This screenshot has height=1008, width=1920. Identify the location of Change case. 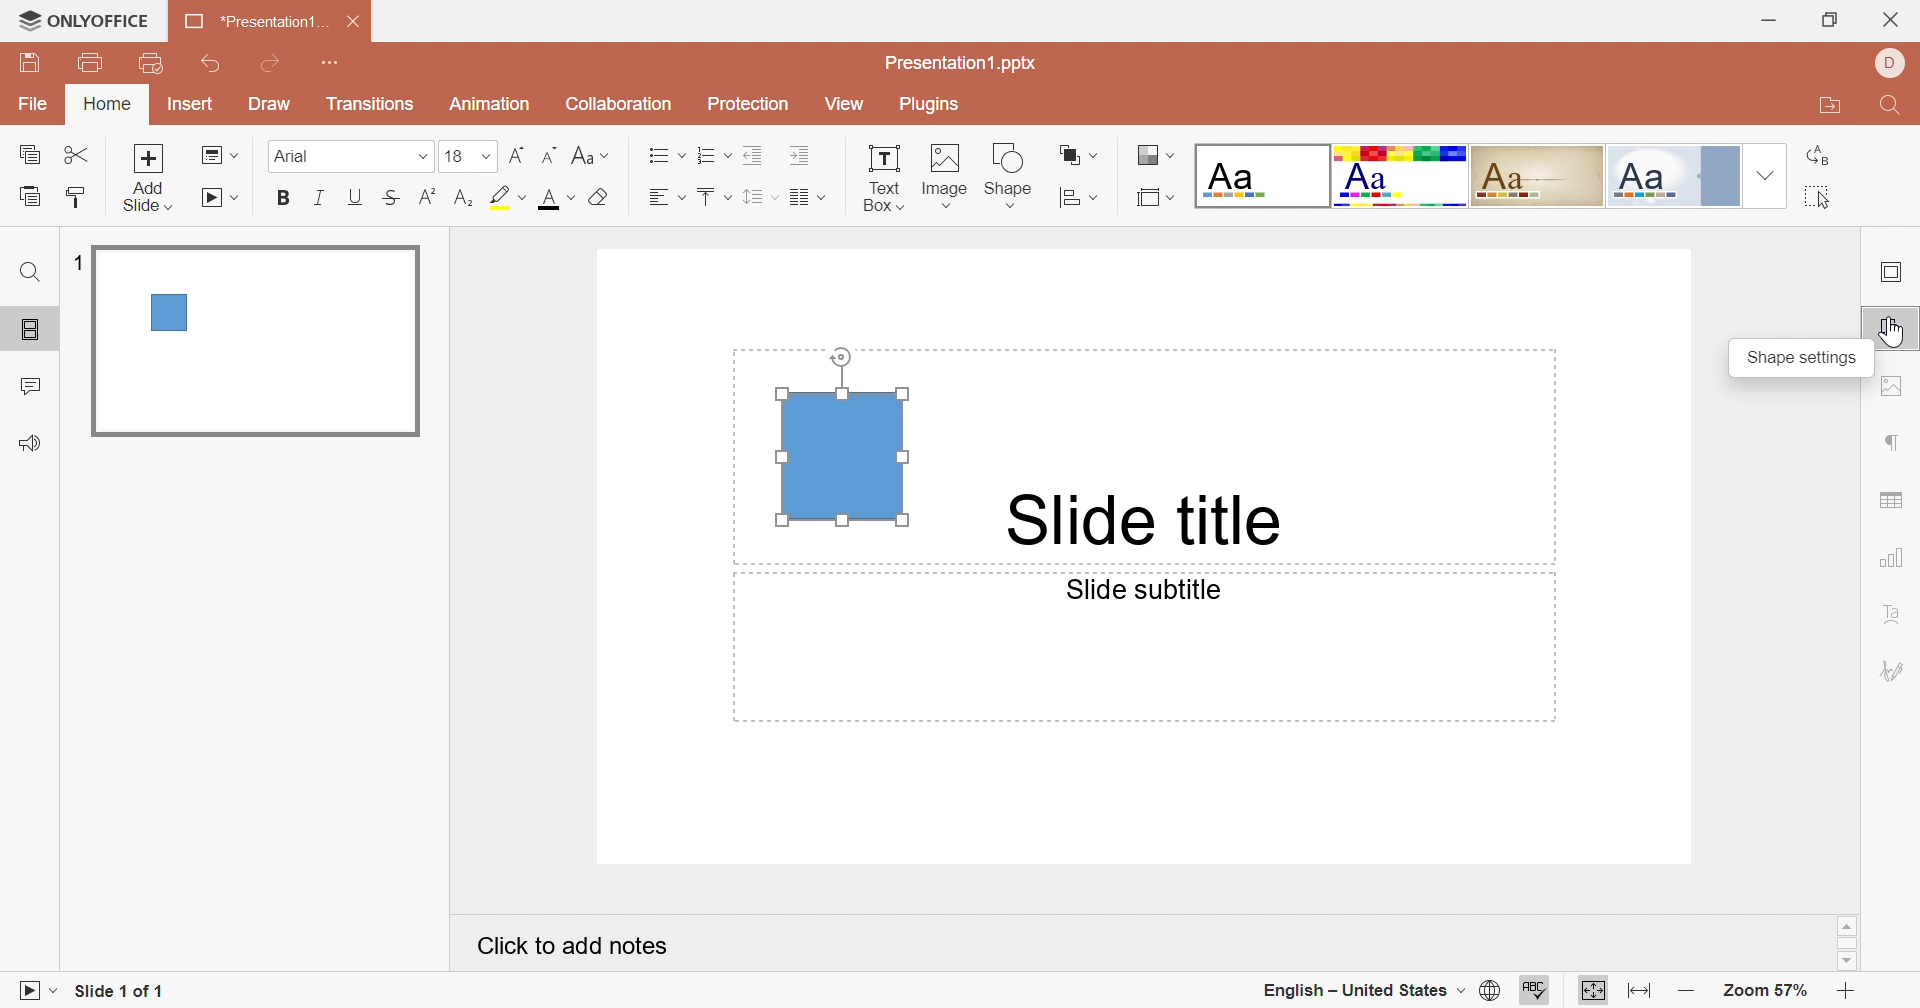
(592, 158).